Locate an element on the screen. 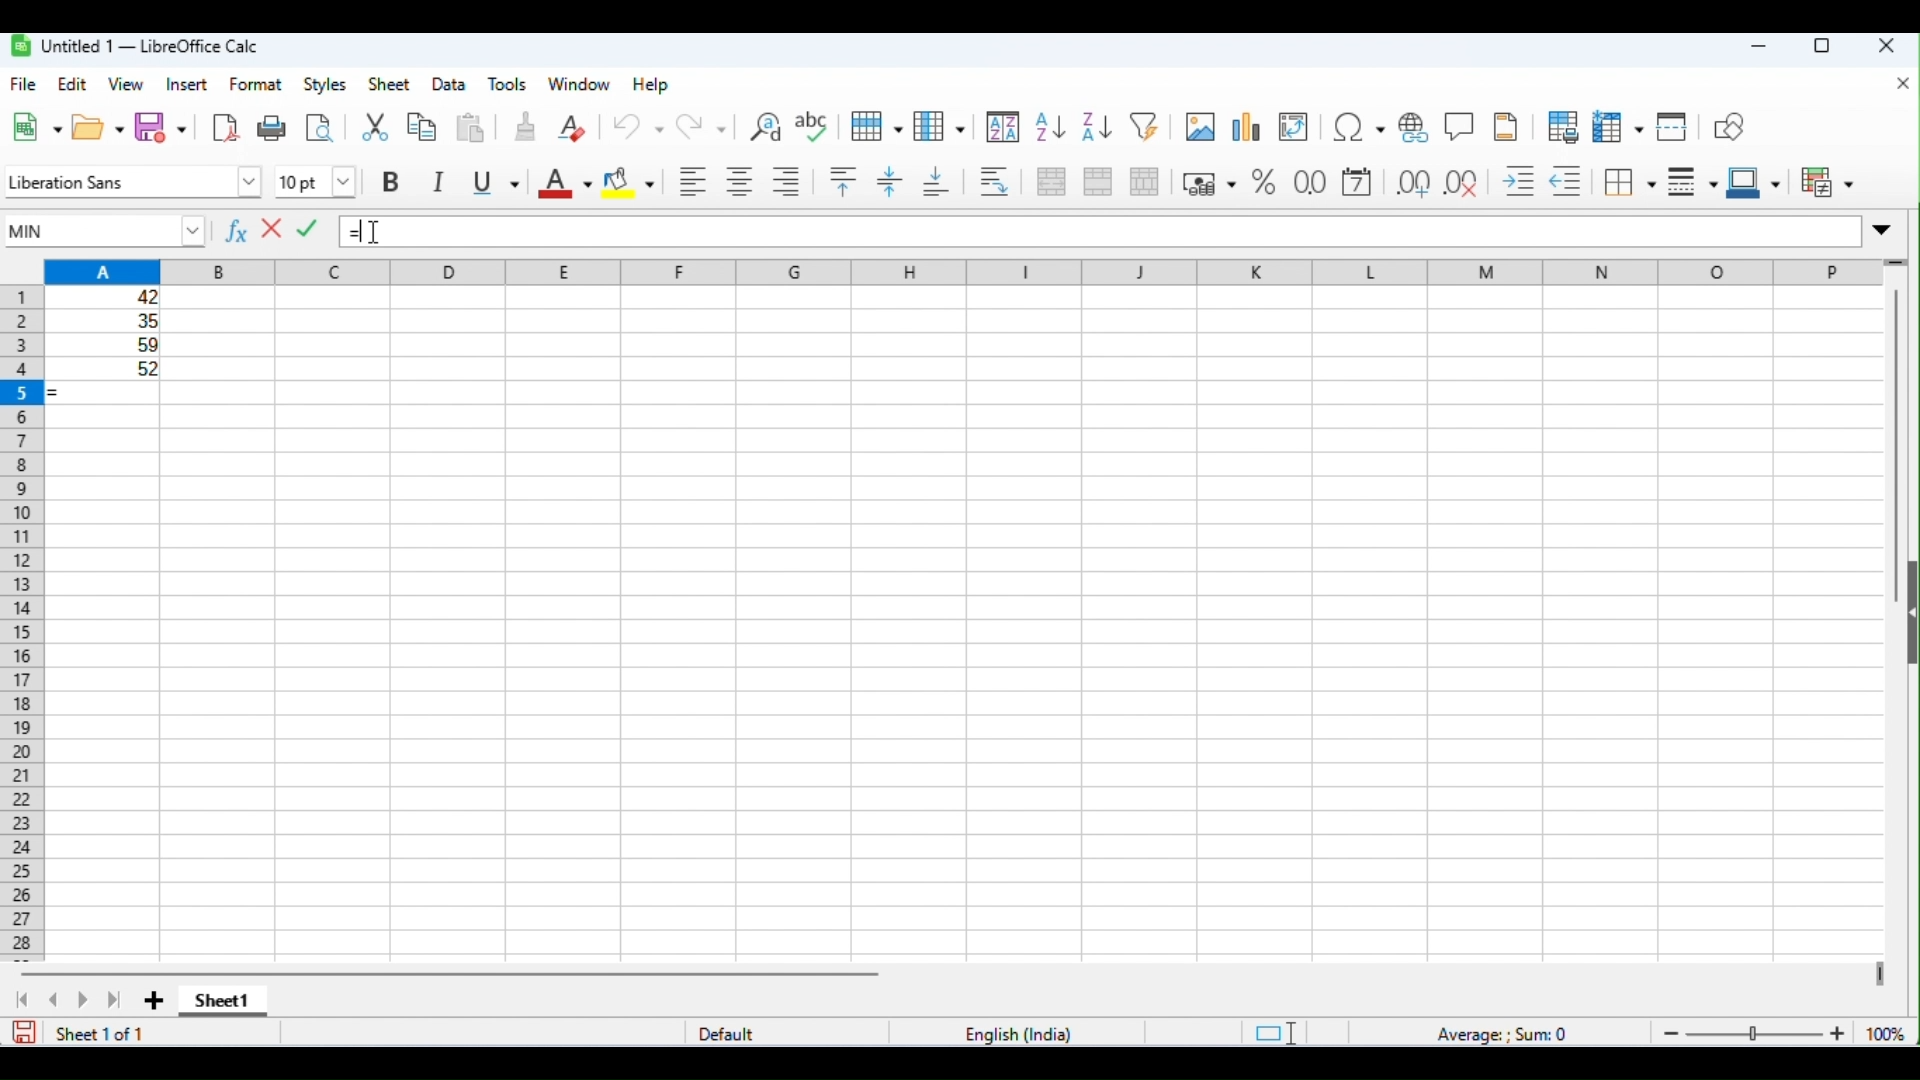  language is located at coordinates (1020, 1034).